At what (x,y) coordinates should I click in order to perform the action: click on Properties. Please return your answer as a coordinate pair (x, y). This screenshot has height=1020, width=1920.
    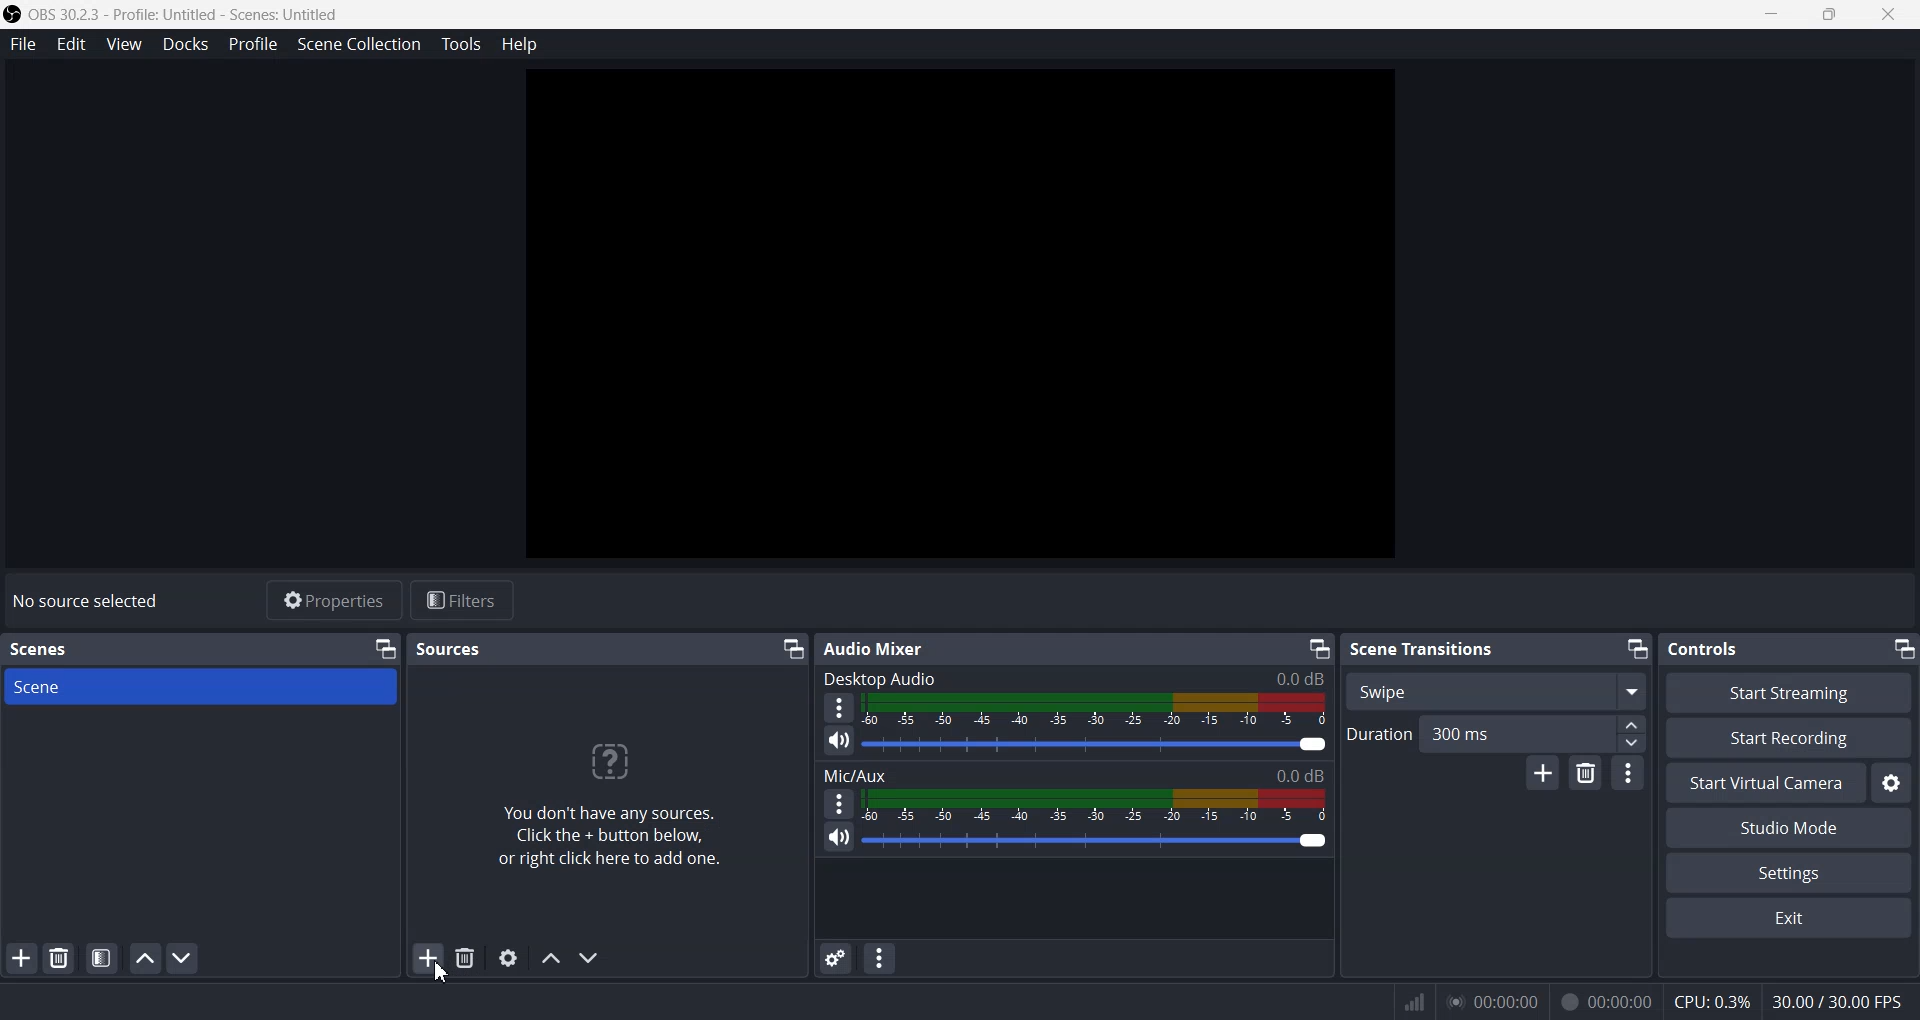
    Looking at the image, I should click on (331, 599).